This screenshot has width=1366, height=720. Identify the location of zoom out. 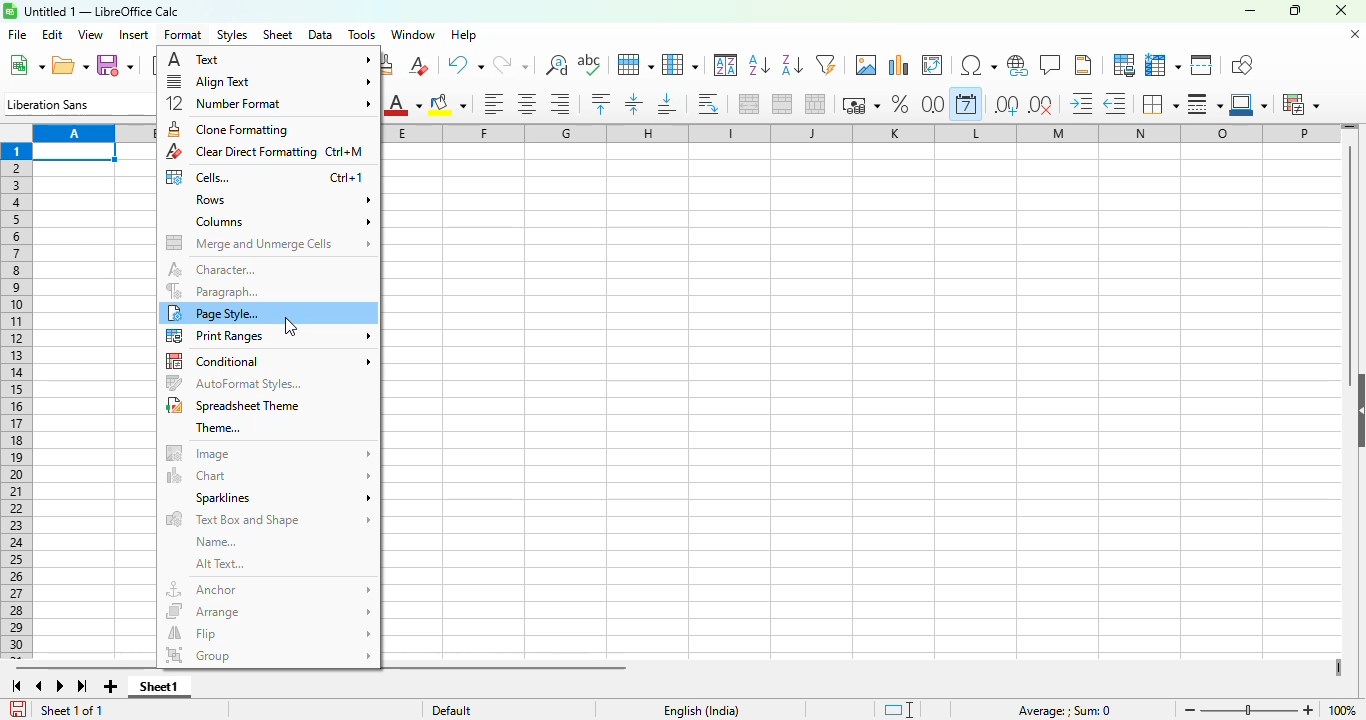
(1190, 710).